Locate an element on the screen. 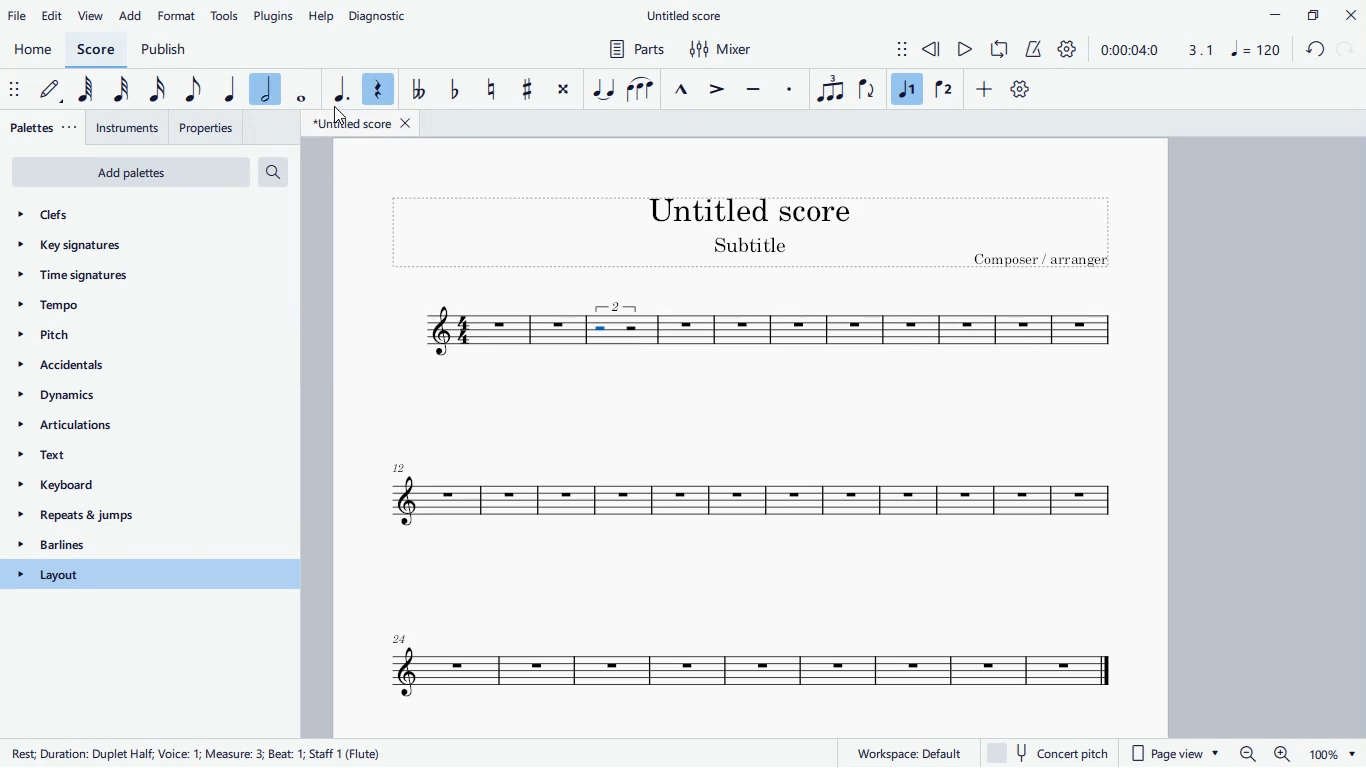 The image size is (1366, 768). curosr is located at coordinates (342, 117).